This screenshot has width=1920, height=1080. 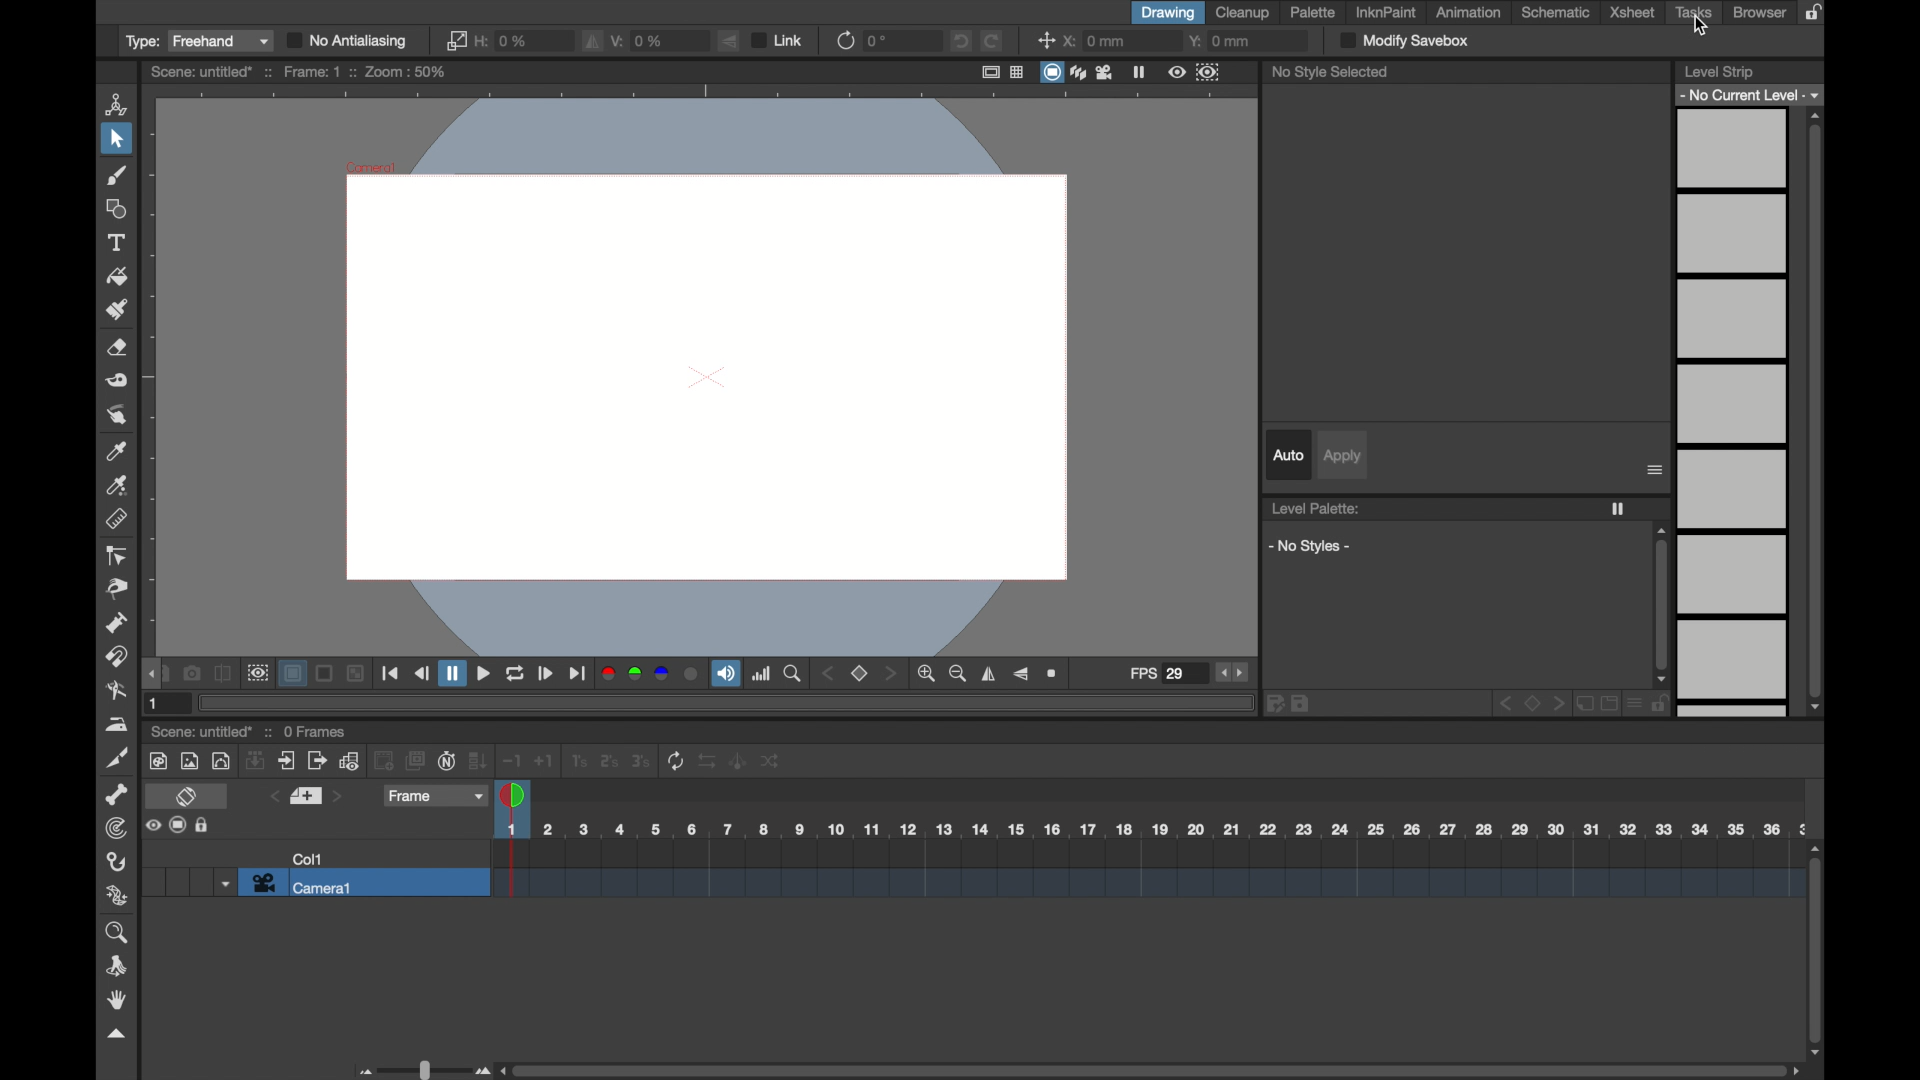 I want to click on more tools, so click(x=463, y=762).